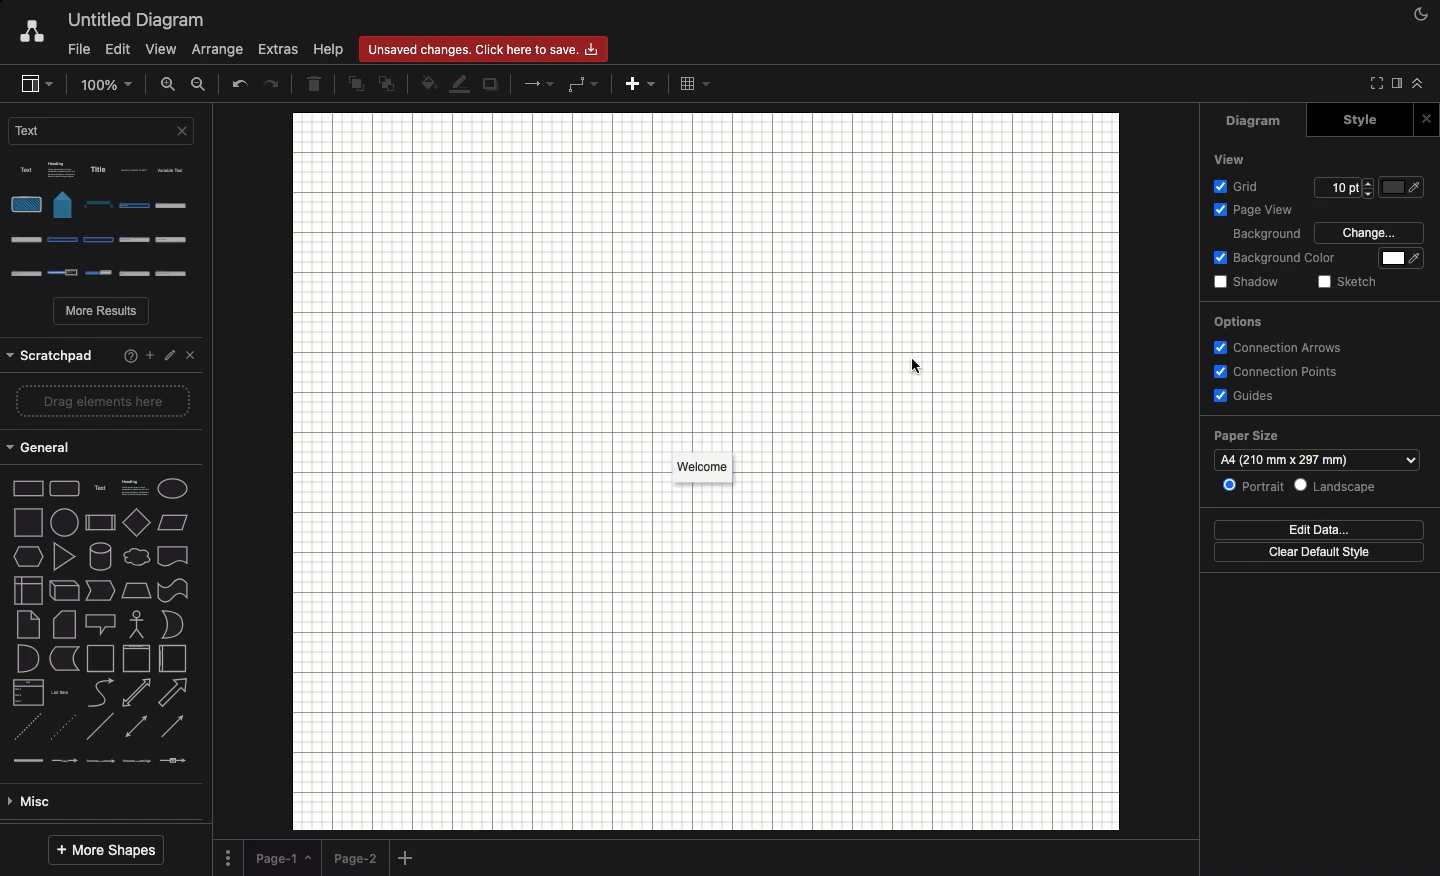 Image resolution: width=1440 pixels, height=876 pixels. I want to click on File, so click(76, 50).